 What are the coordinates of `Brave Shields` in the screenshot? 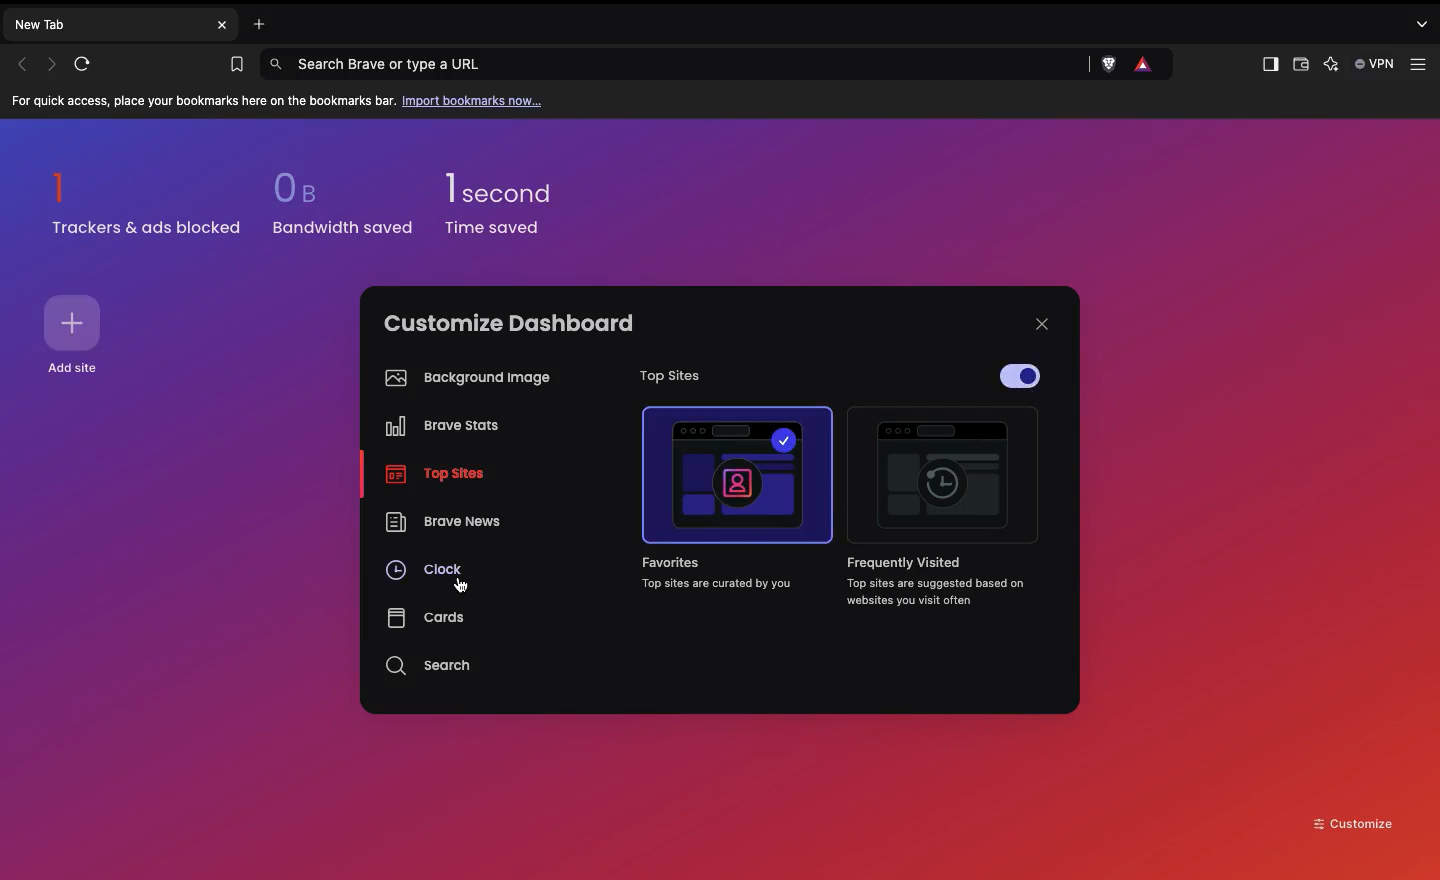 It's located at (1105, 65).